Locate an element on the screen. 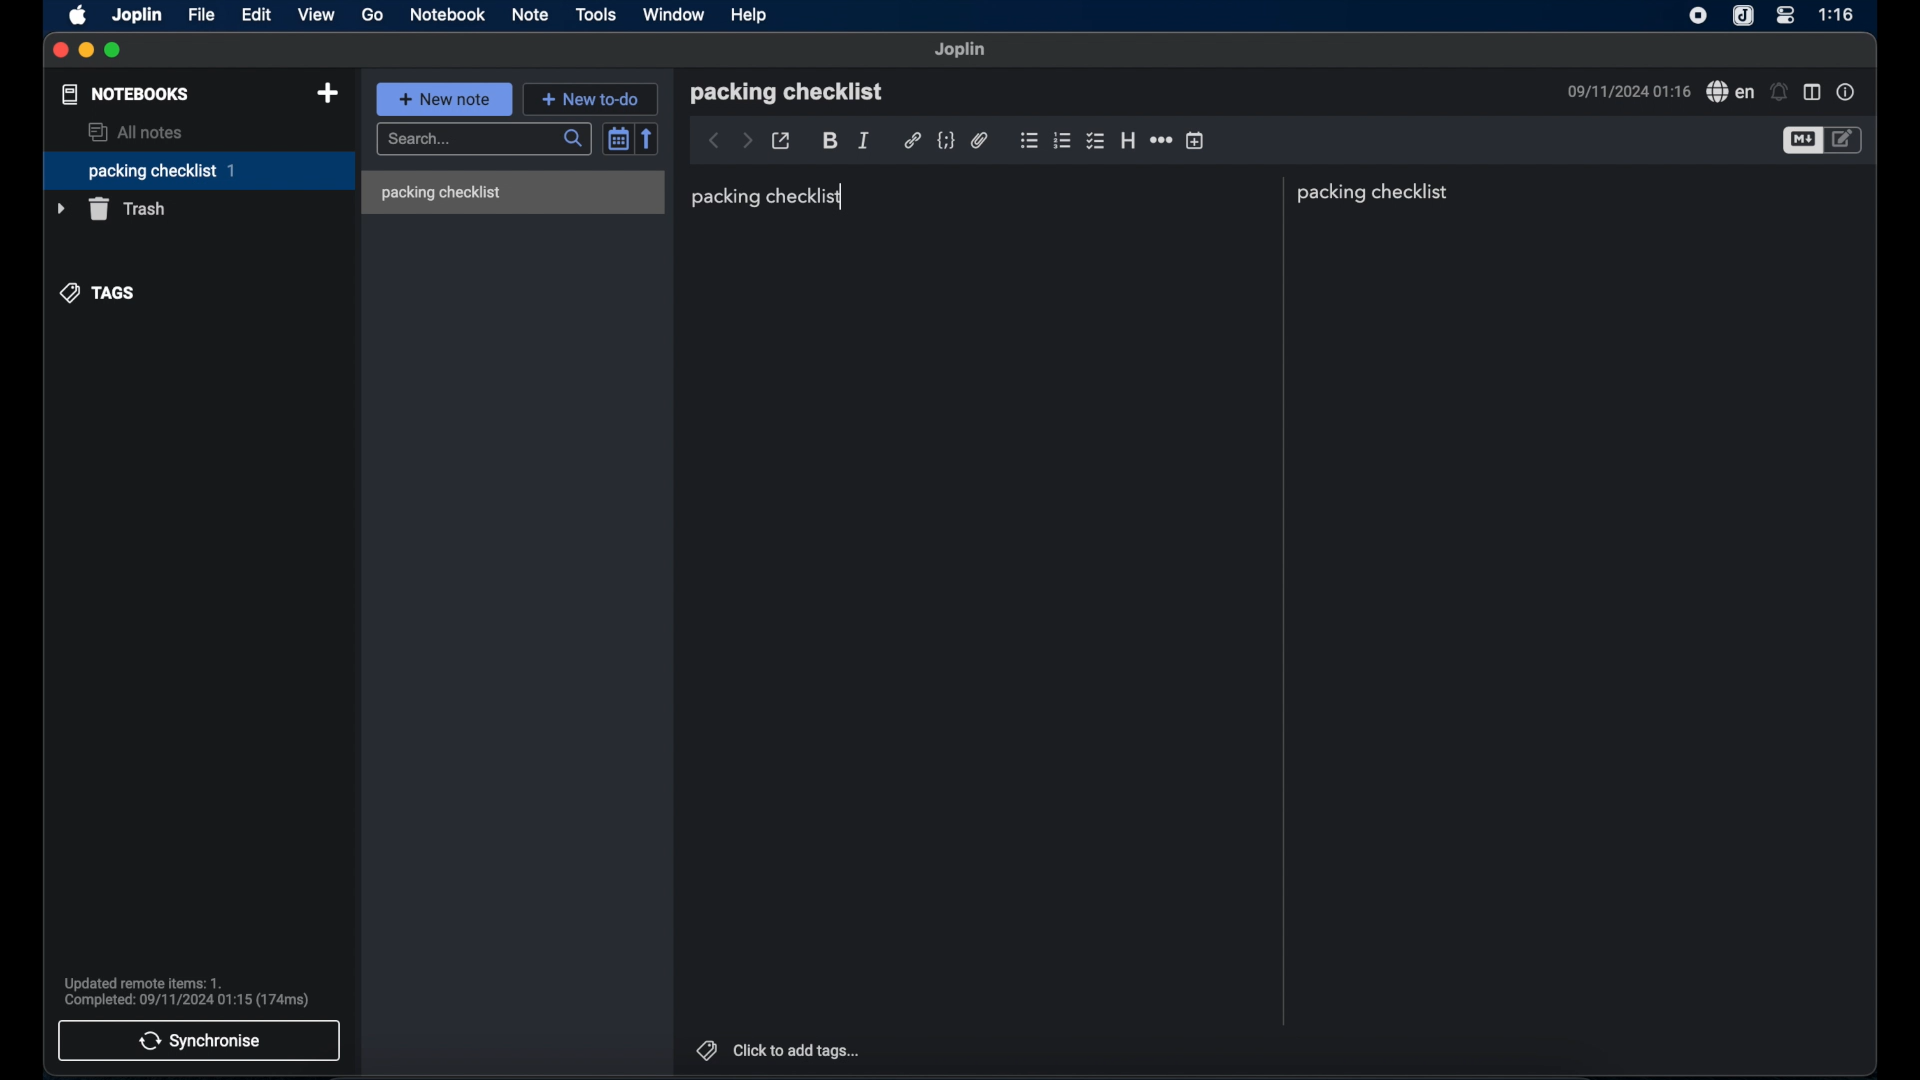  trash is located at coordinates (113, 209).